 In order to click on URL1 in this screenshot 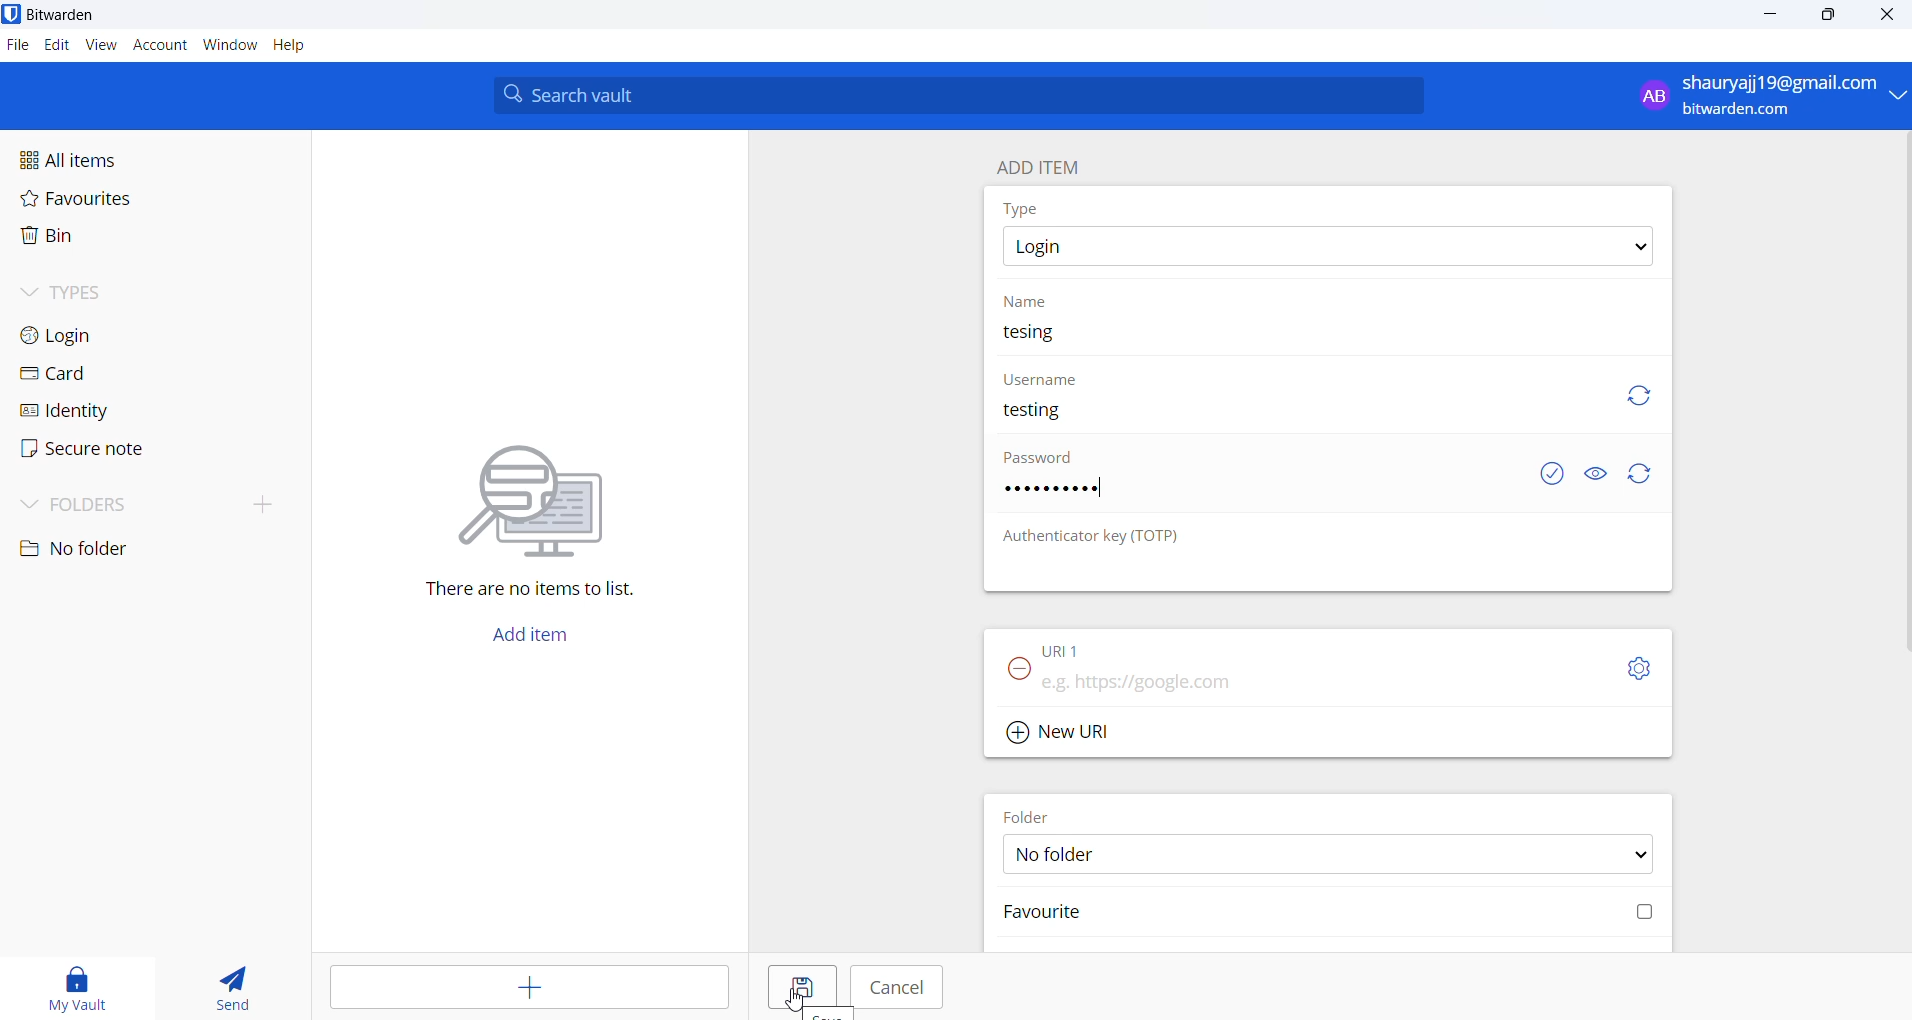, I will do `click(1079, 646)`.